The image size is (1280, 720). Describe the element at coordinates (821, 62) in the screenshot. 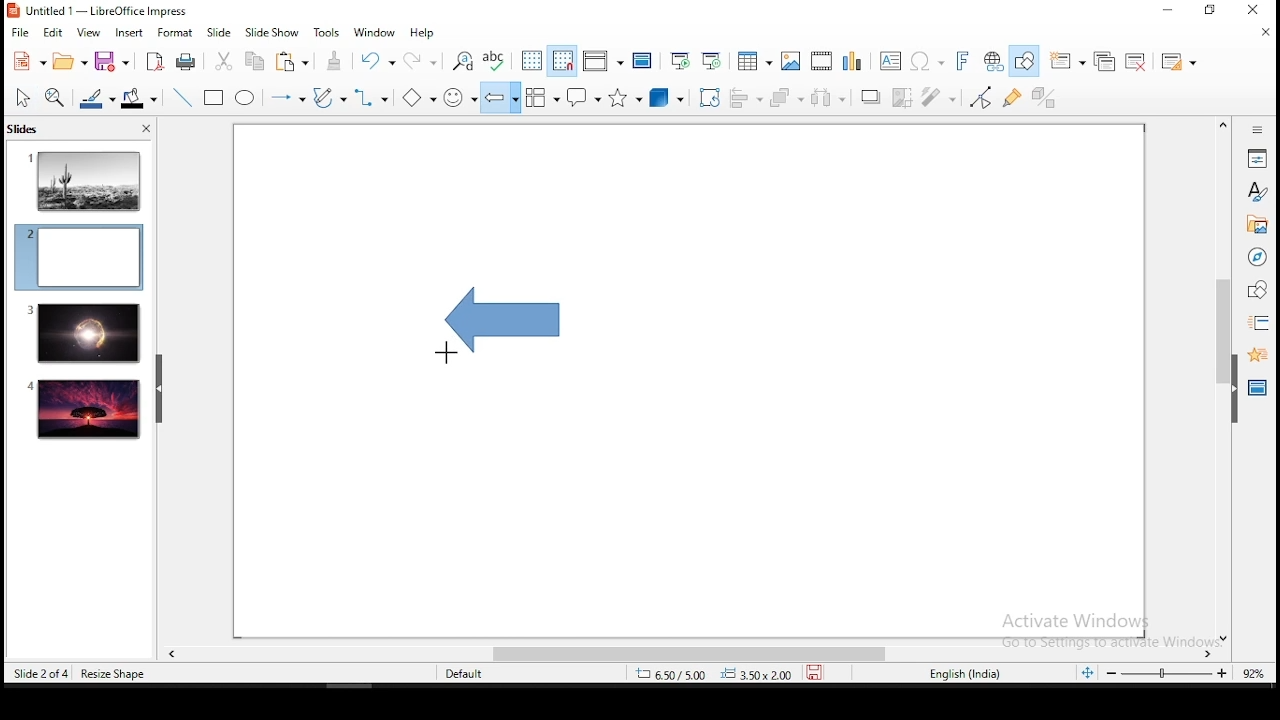

I see `insert audio and video` at that location.